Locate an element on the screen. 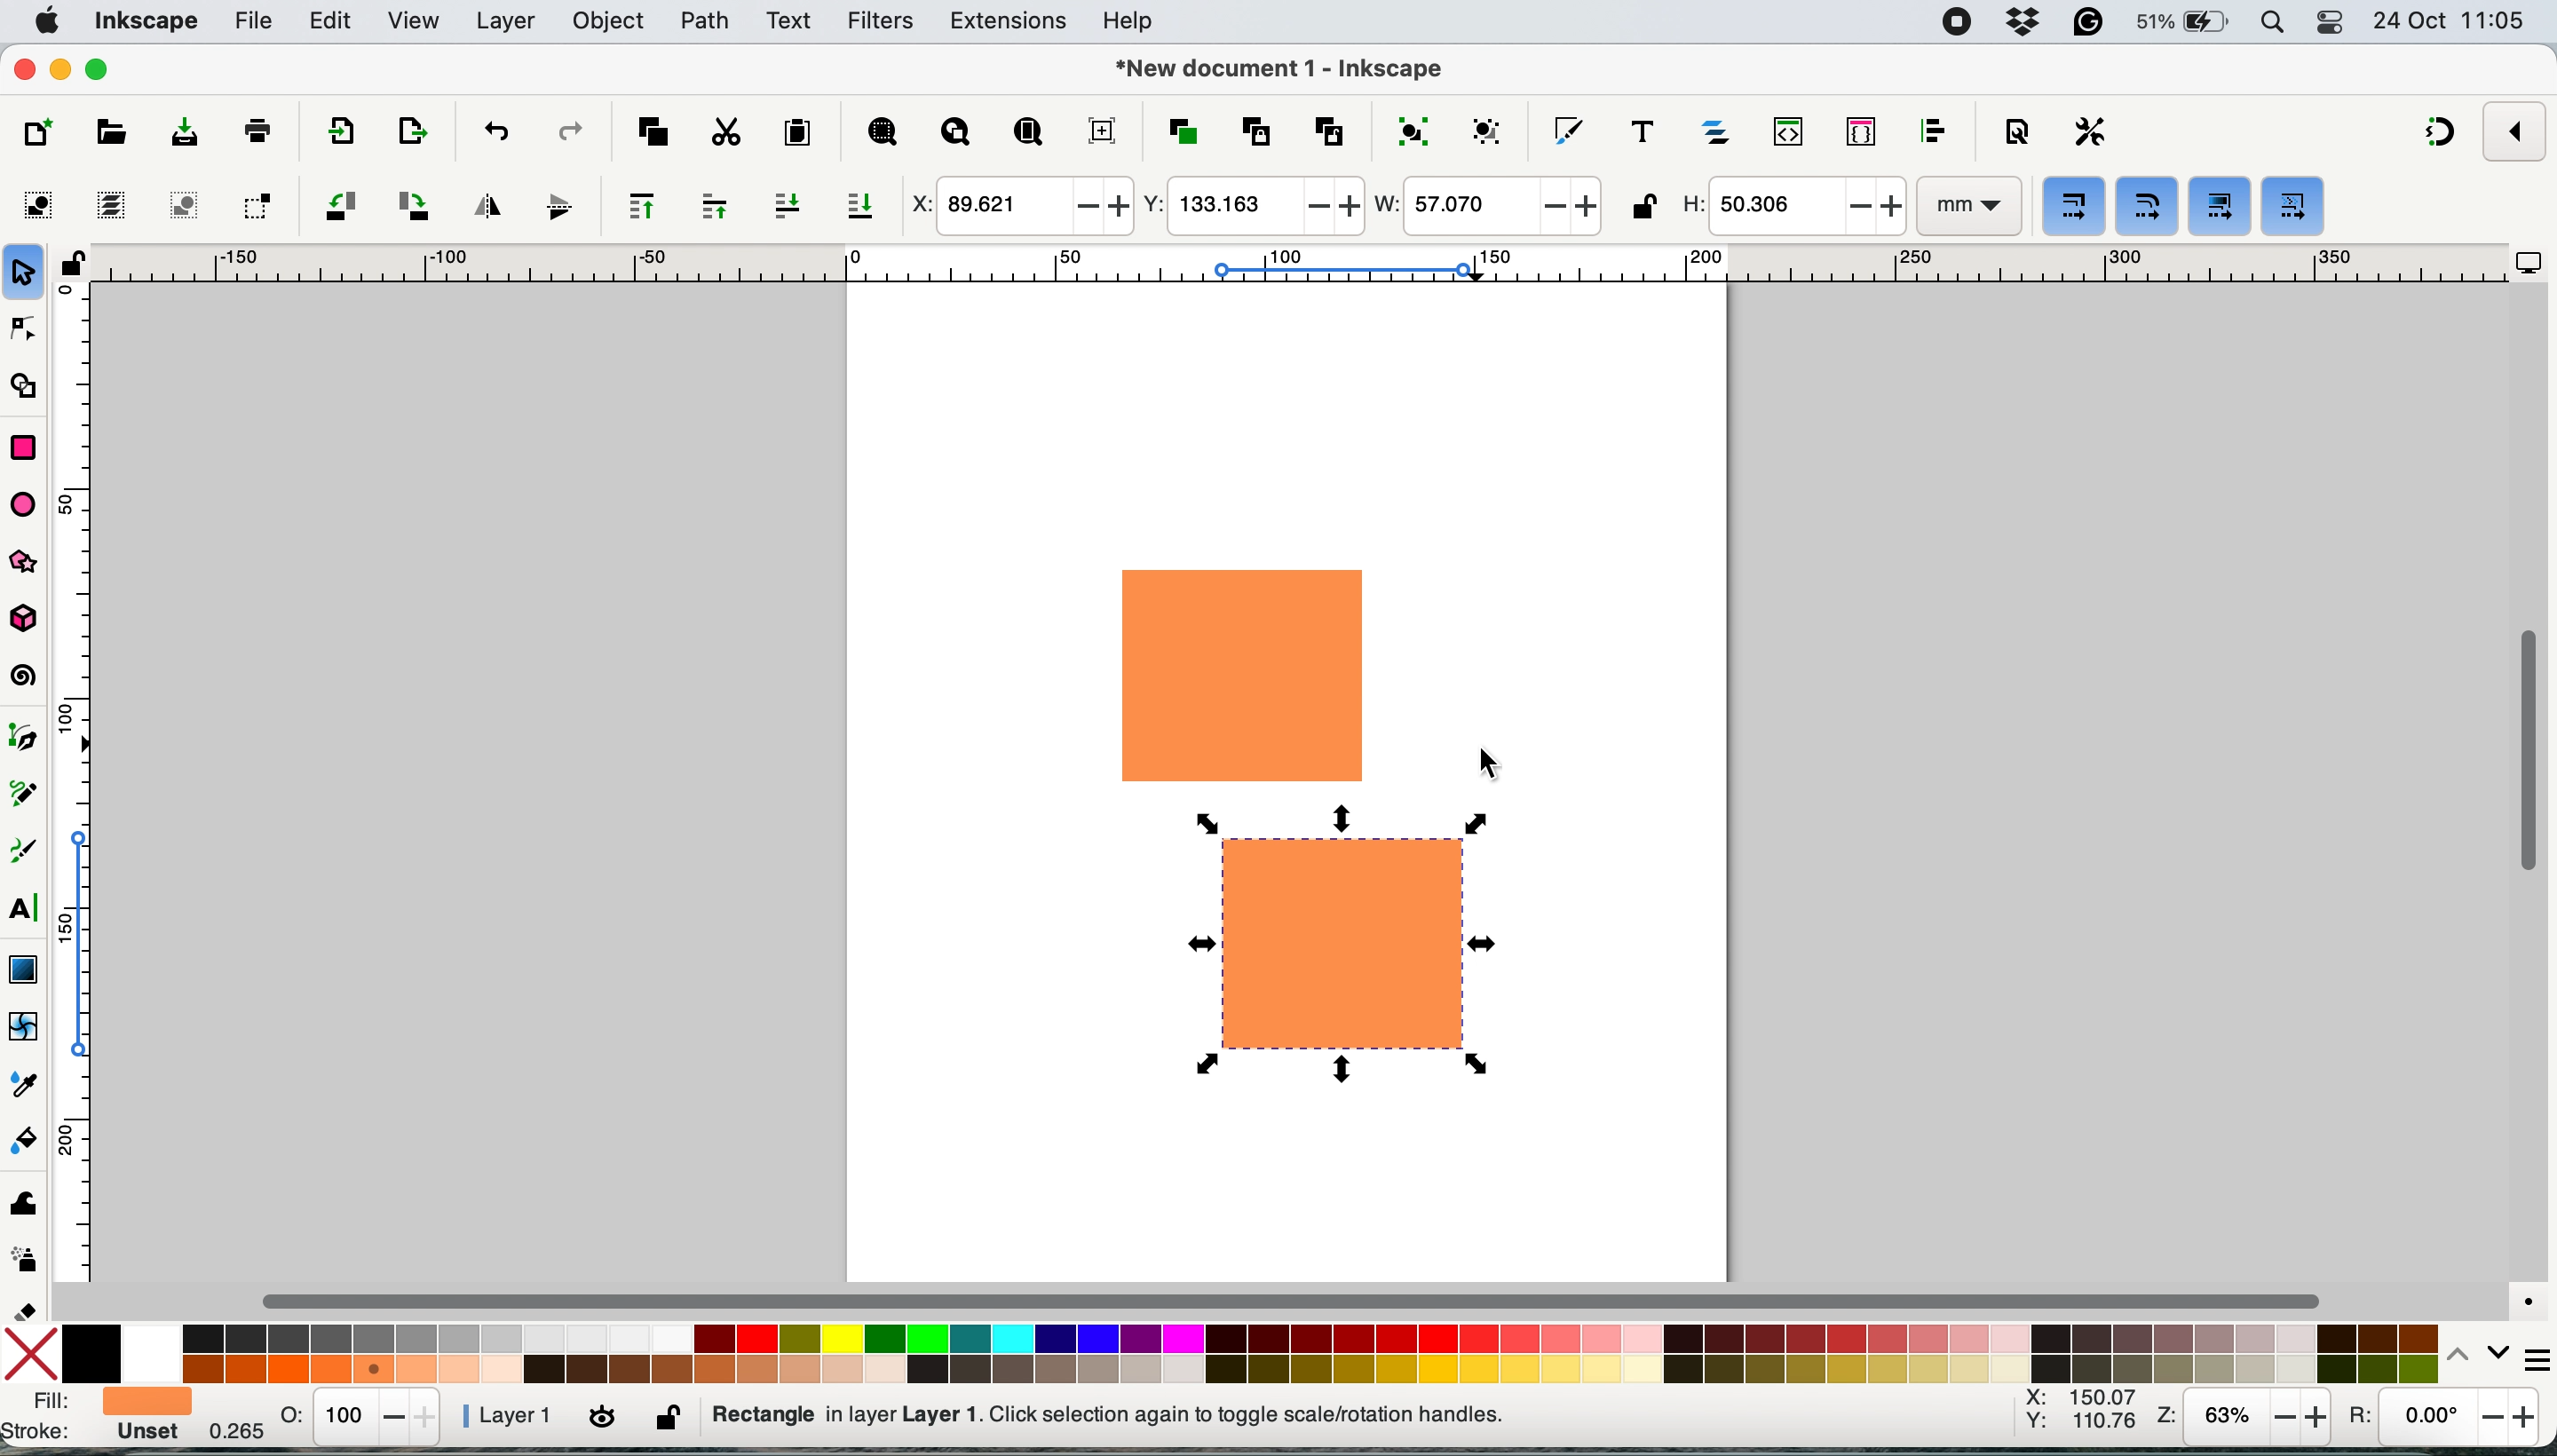  save is located at coordinates (168, 133).